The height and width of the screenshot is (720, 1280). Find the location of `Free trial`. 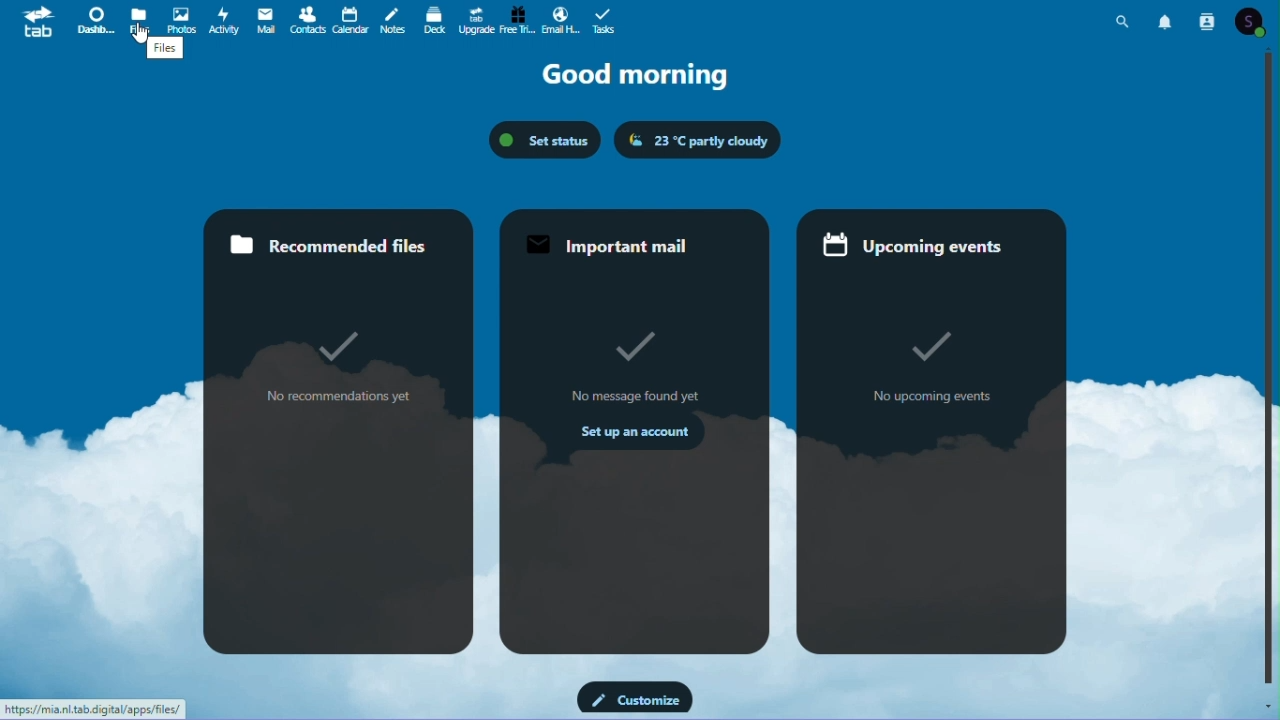

Free trial is located at coordinates (515, 20).